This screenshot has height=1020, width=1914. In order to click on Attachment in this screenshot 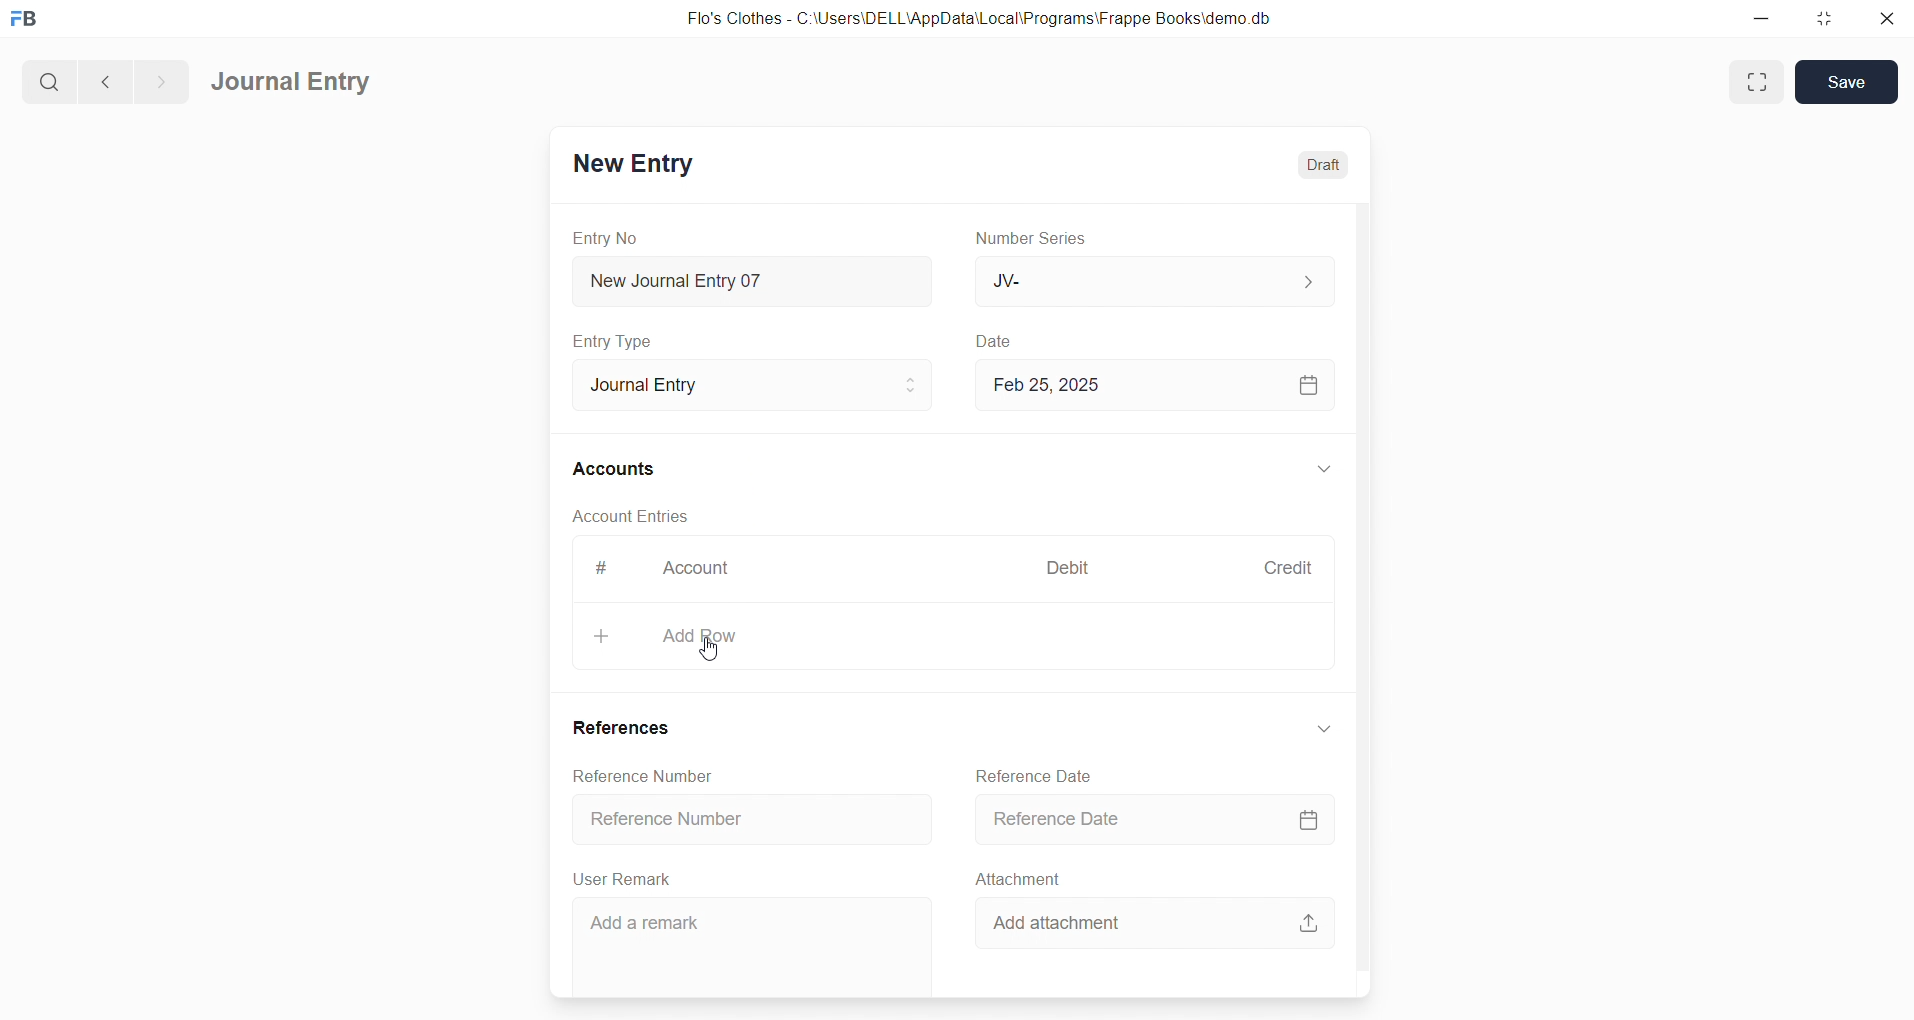, I will do `click(1019, 878)`.